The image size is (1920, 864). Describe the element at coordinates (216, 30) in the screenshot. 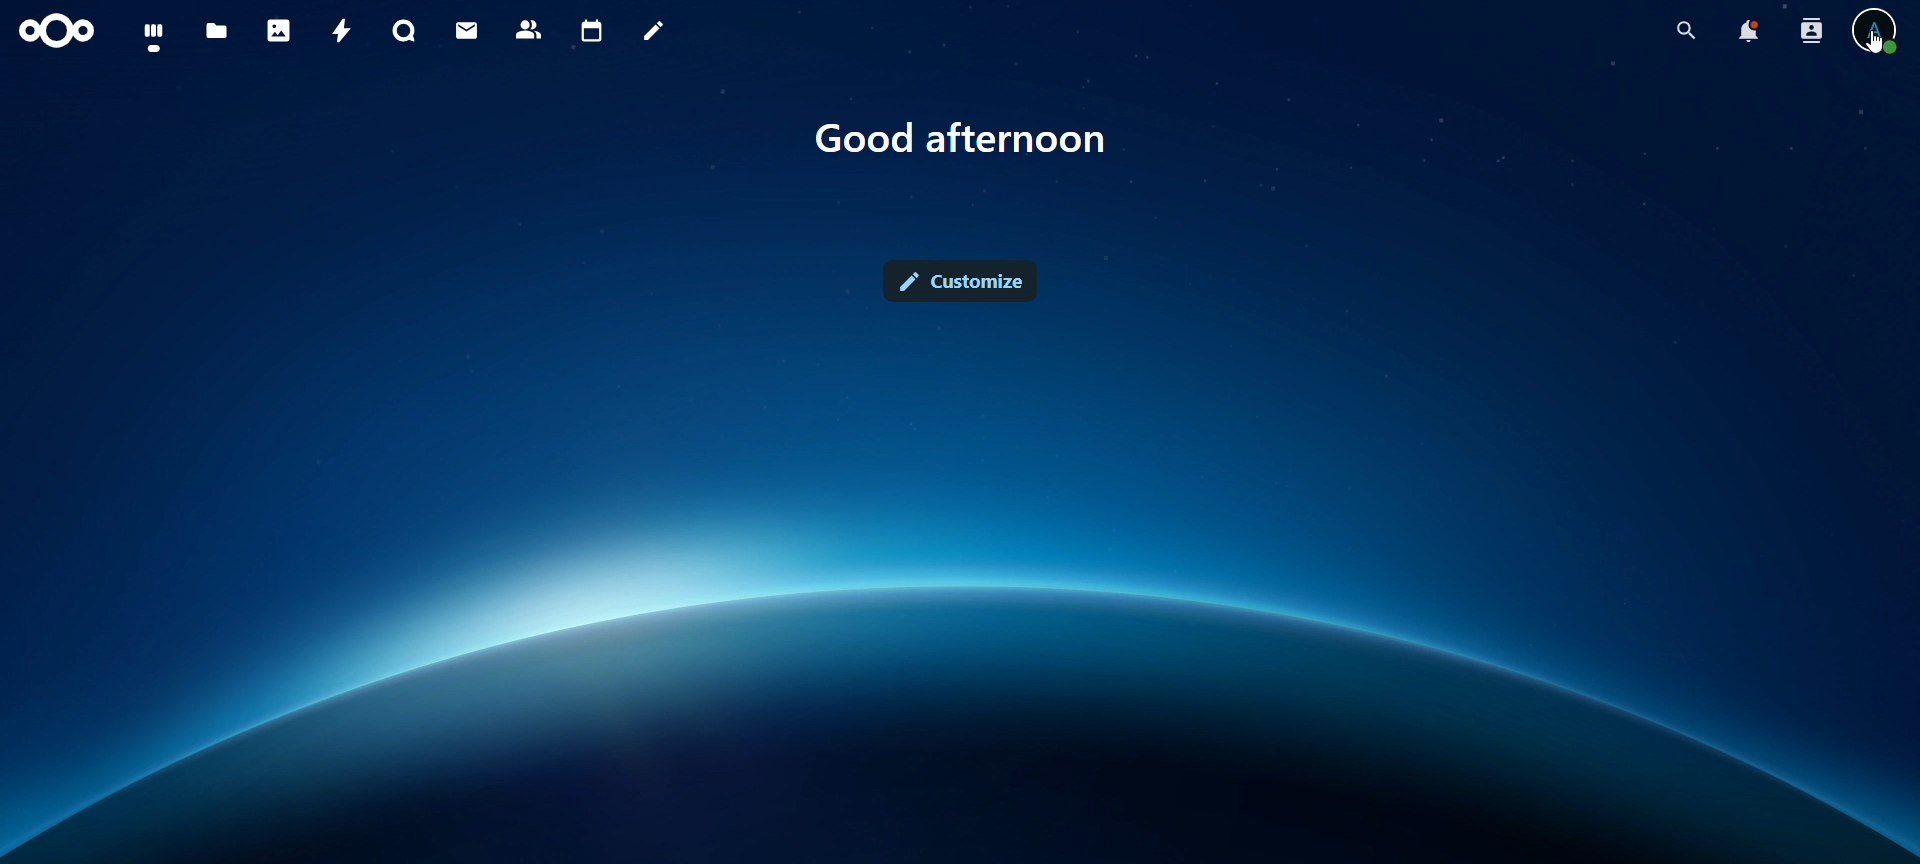

I see `files` at that location.